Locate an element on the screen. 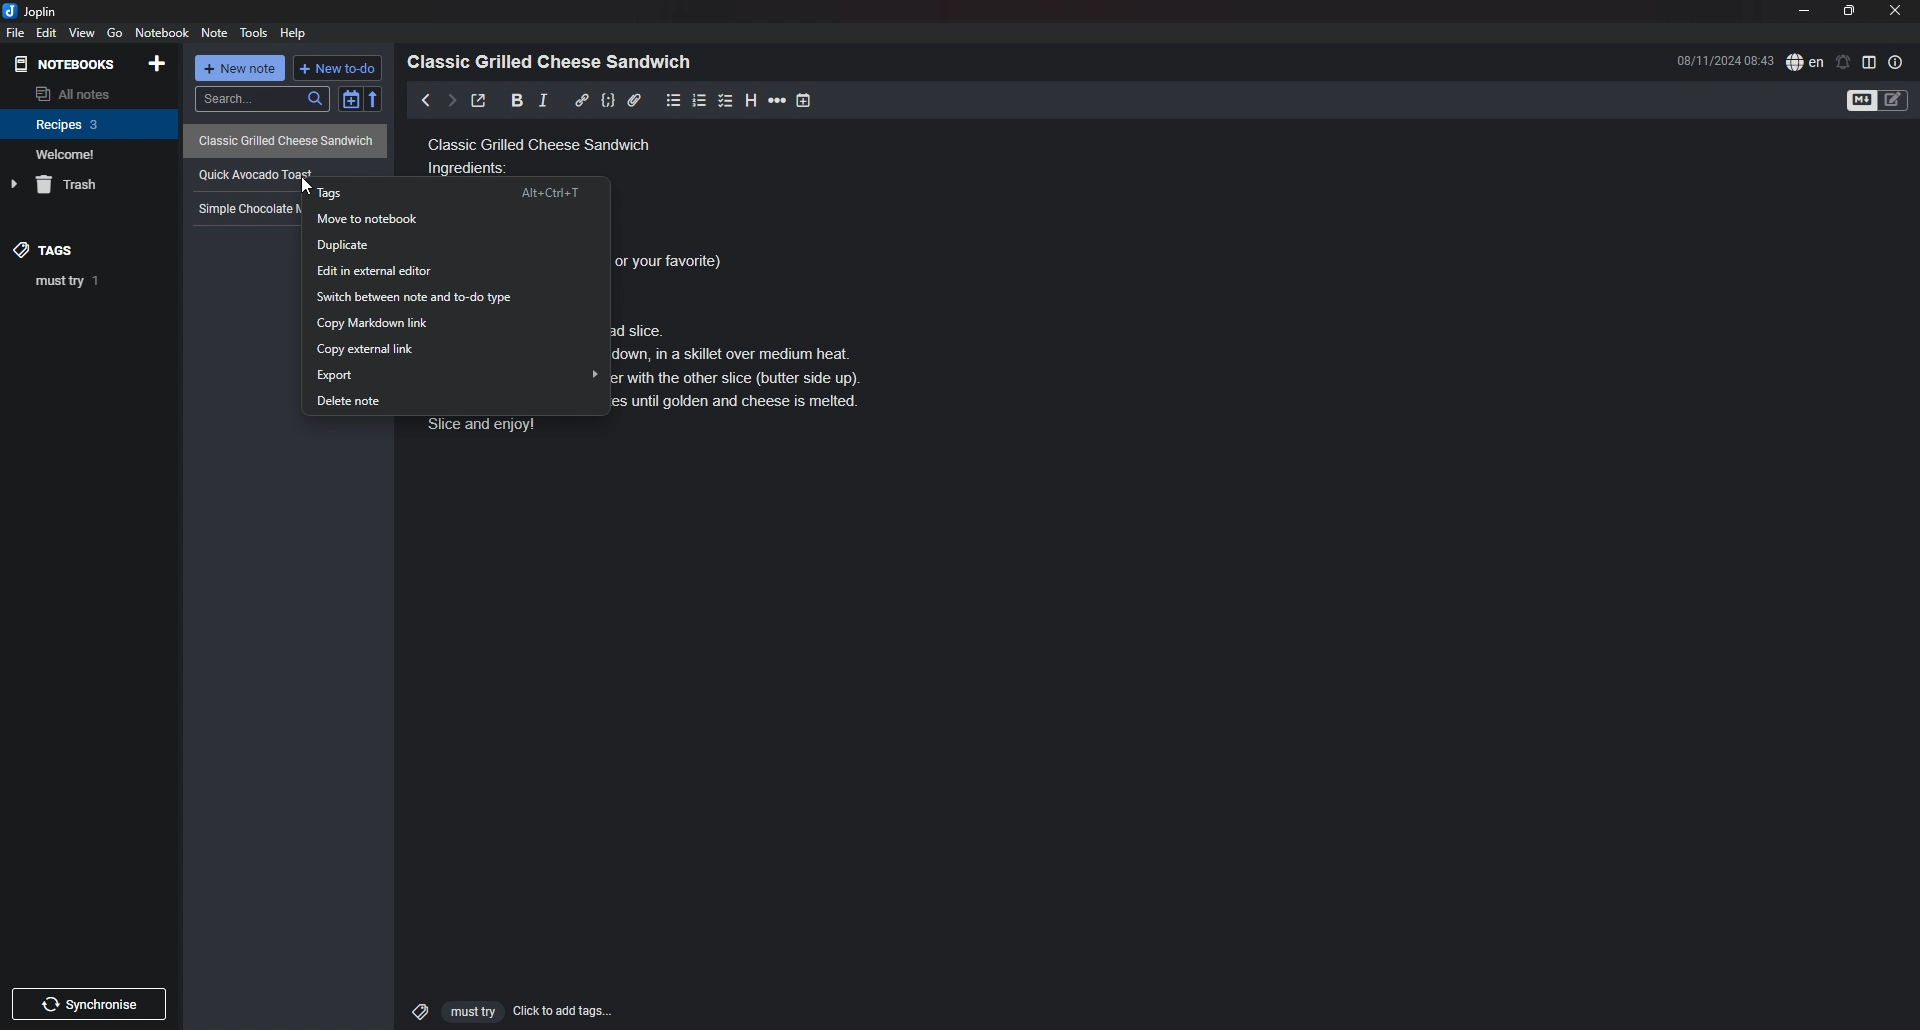 The image size is (1920, 1030). heading is located at coordinates (751, 100).